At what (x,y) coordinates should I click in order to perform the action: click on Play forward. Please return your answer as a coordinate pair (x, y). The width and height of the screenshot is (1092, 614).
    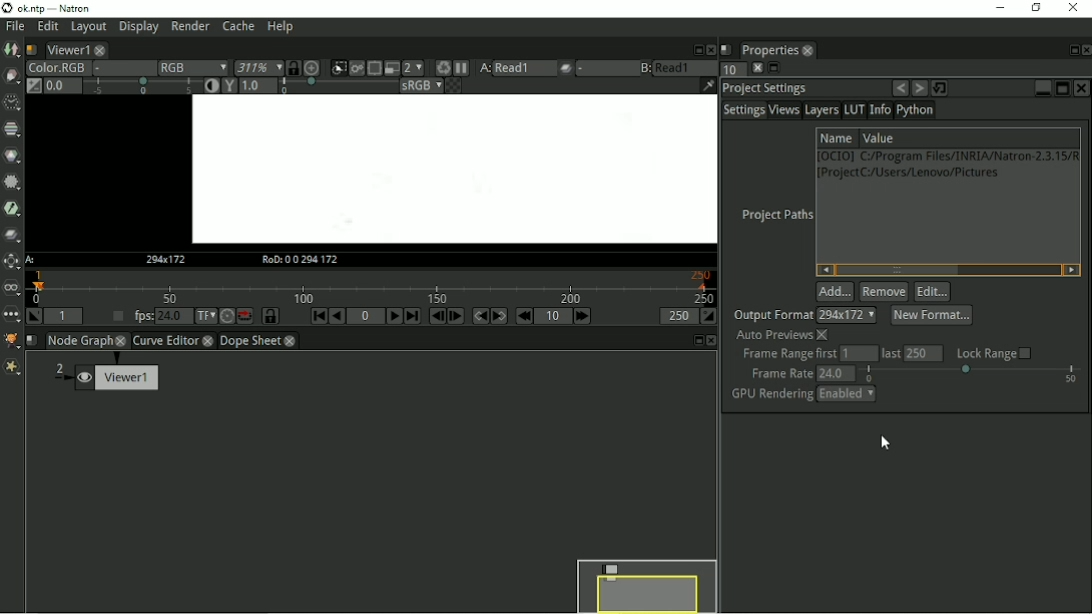
    Looking at the image, I should click on (396, 315).